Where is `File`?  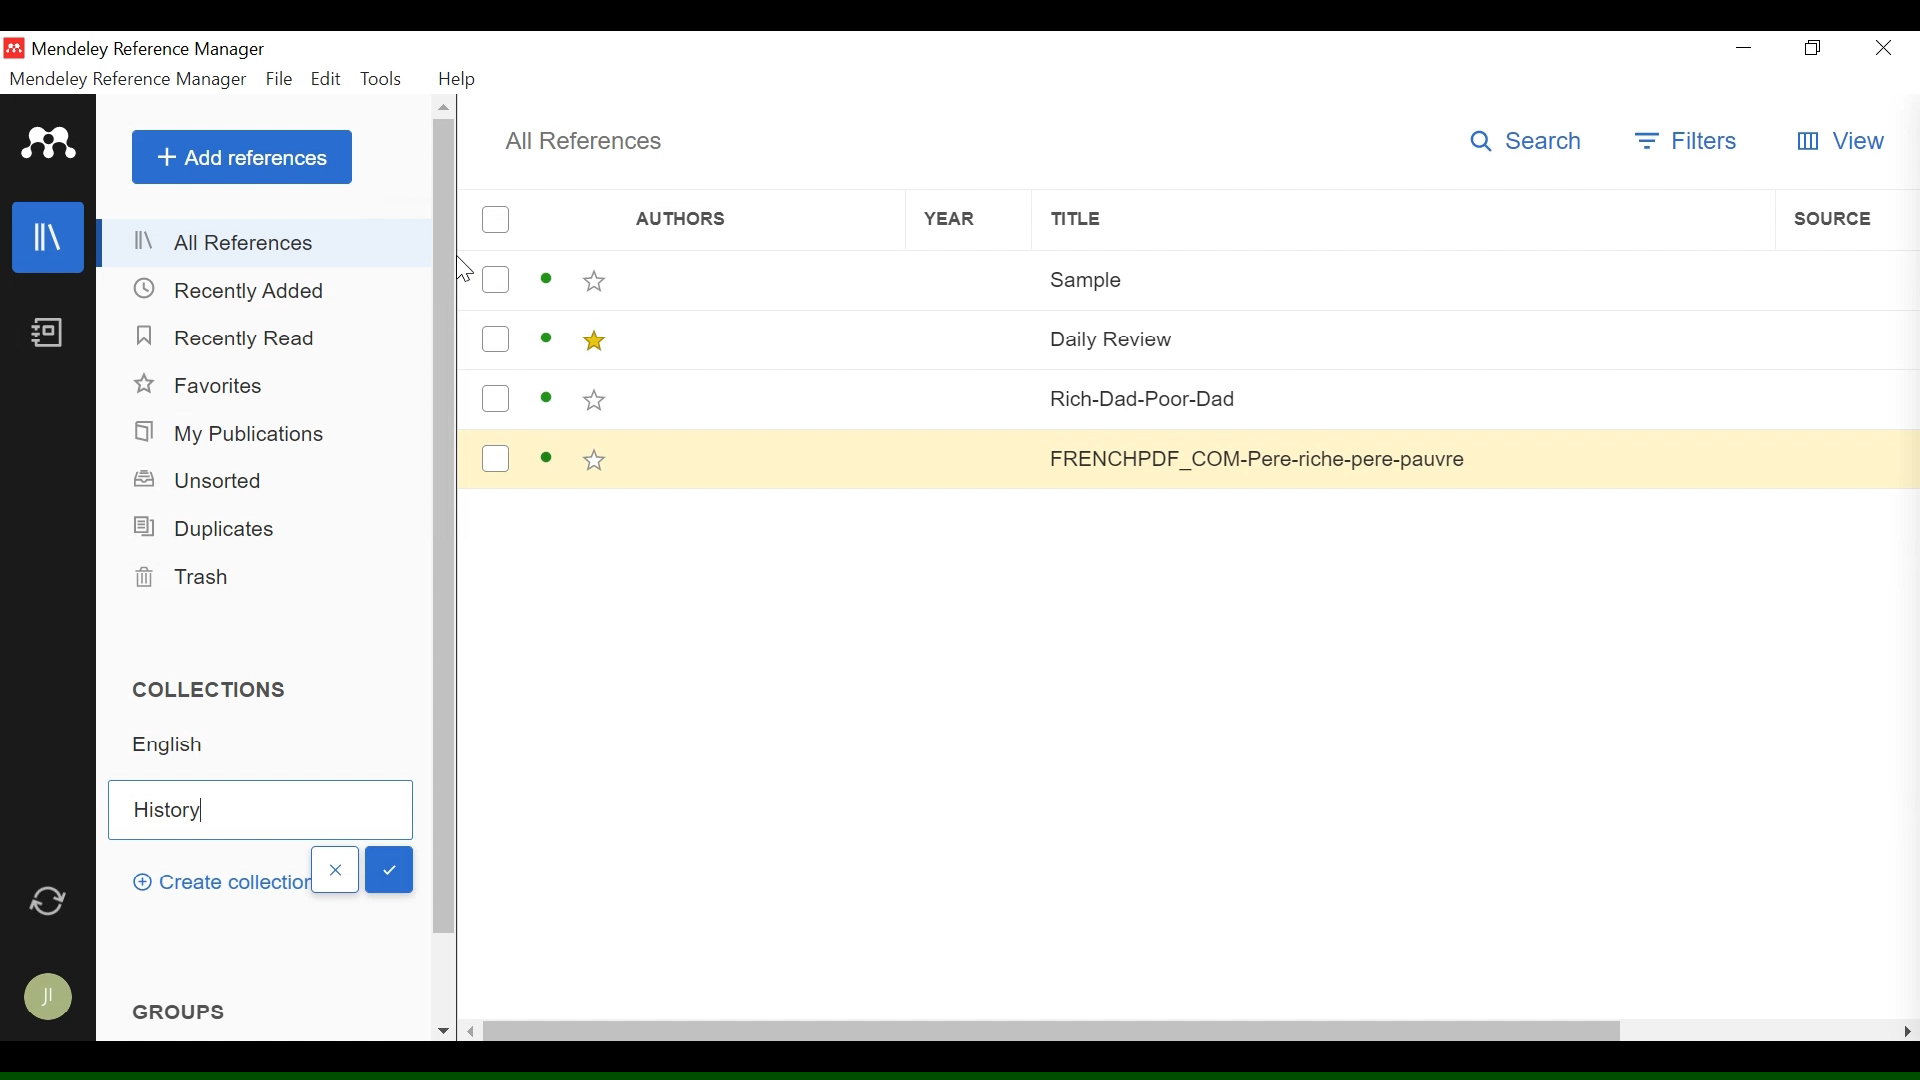
File is located at coordinates (280, 80).